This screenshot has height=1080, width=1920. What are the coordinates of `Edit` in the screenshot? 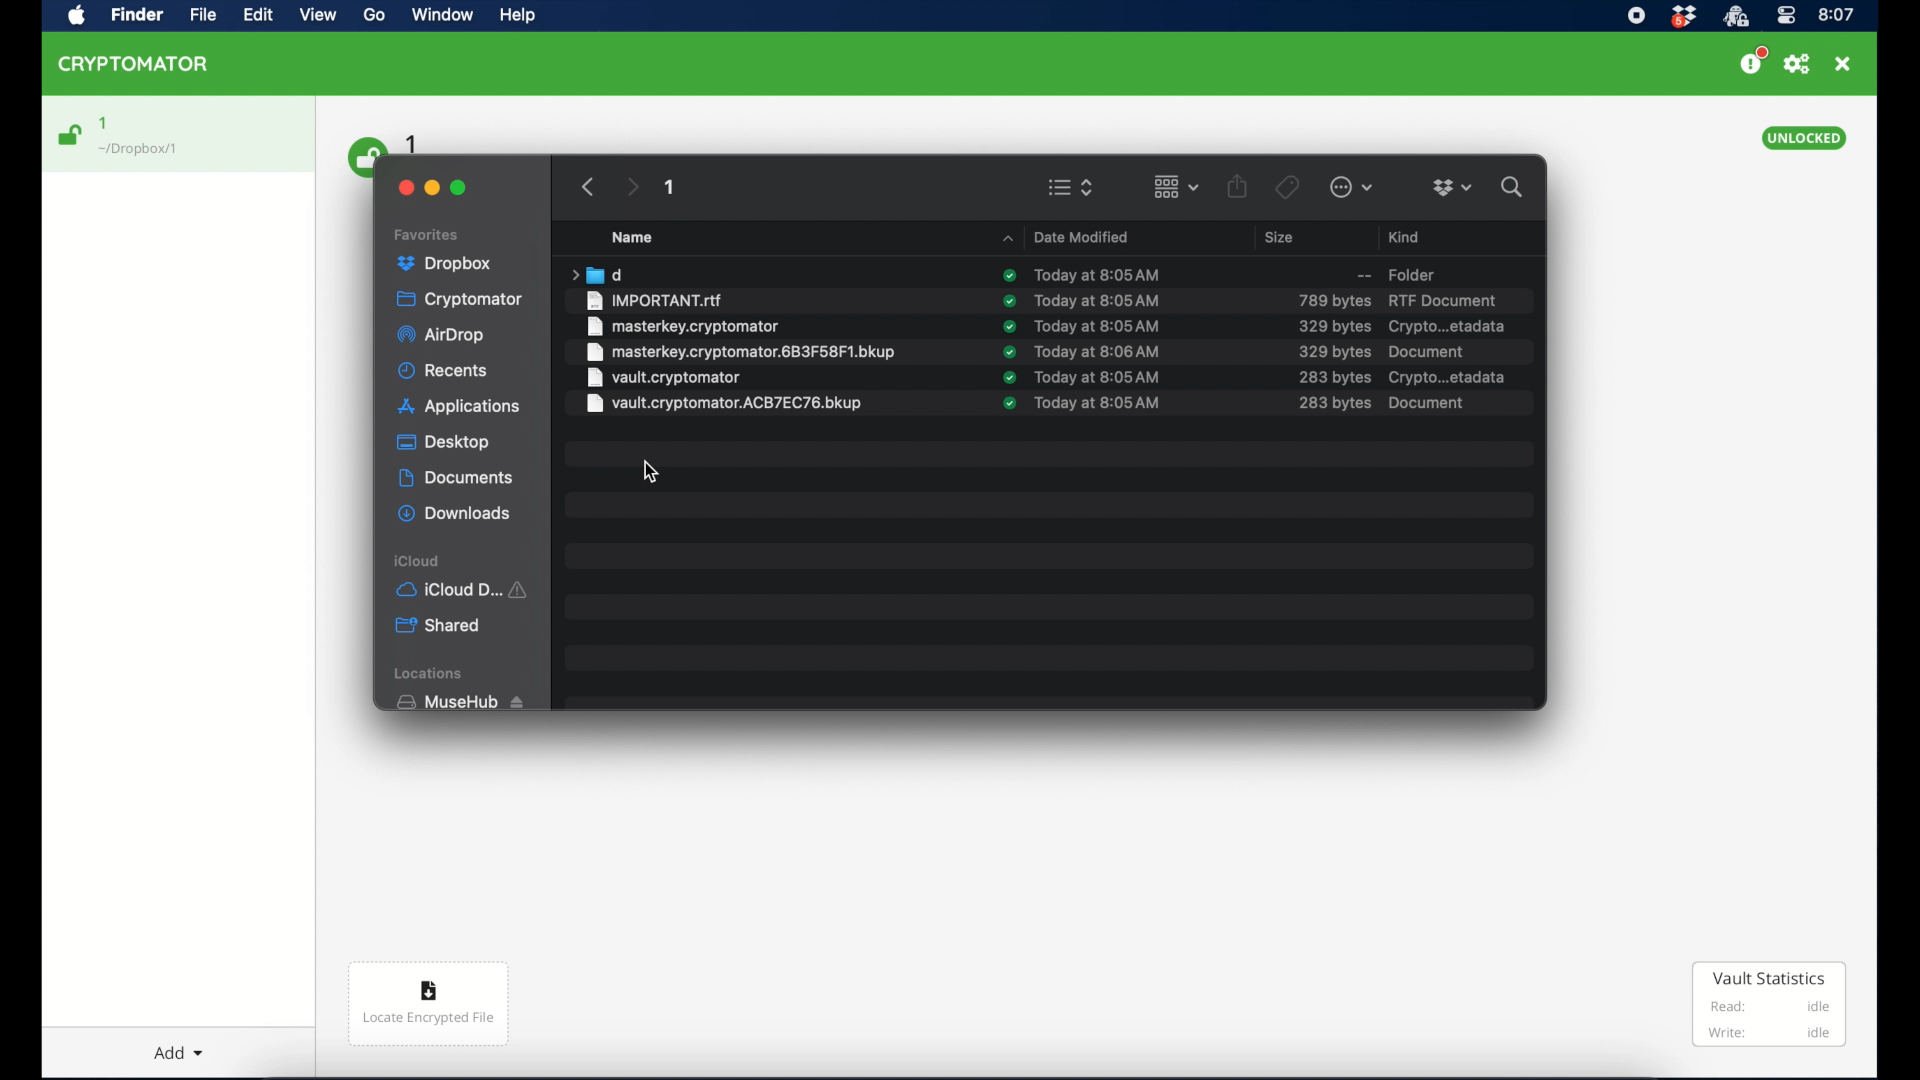 It's located at (260, 16).